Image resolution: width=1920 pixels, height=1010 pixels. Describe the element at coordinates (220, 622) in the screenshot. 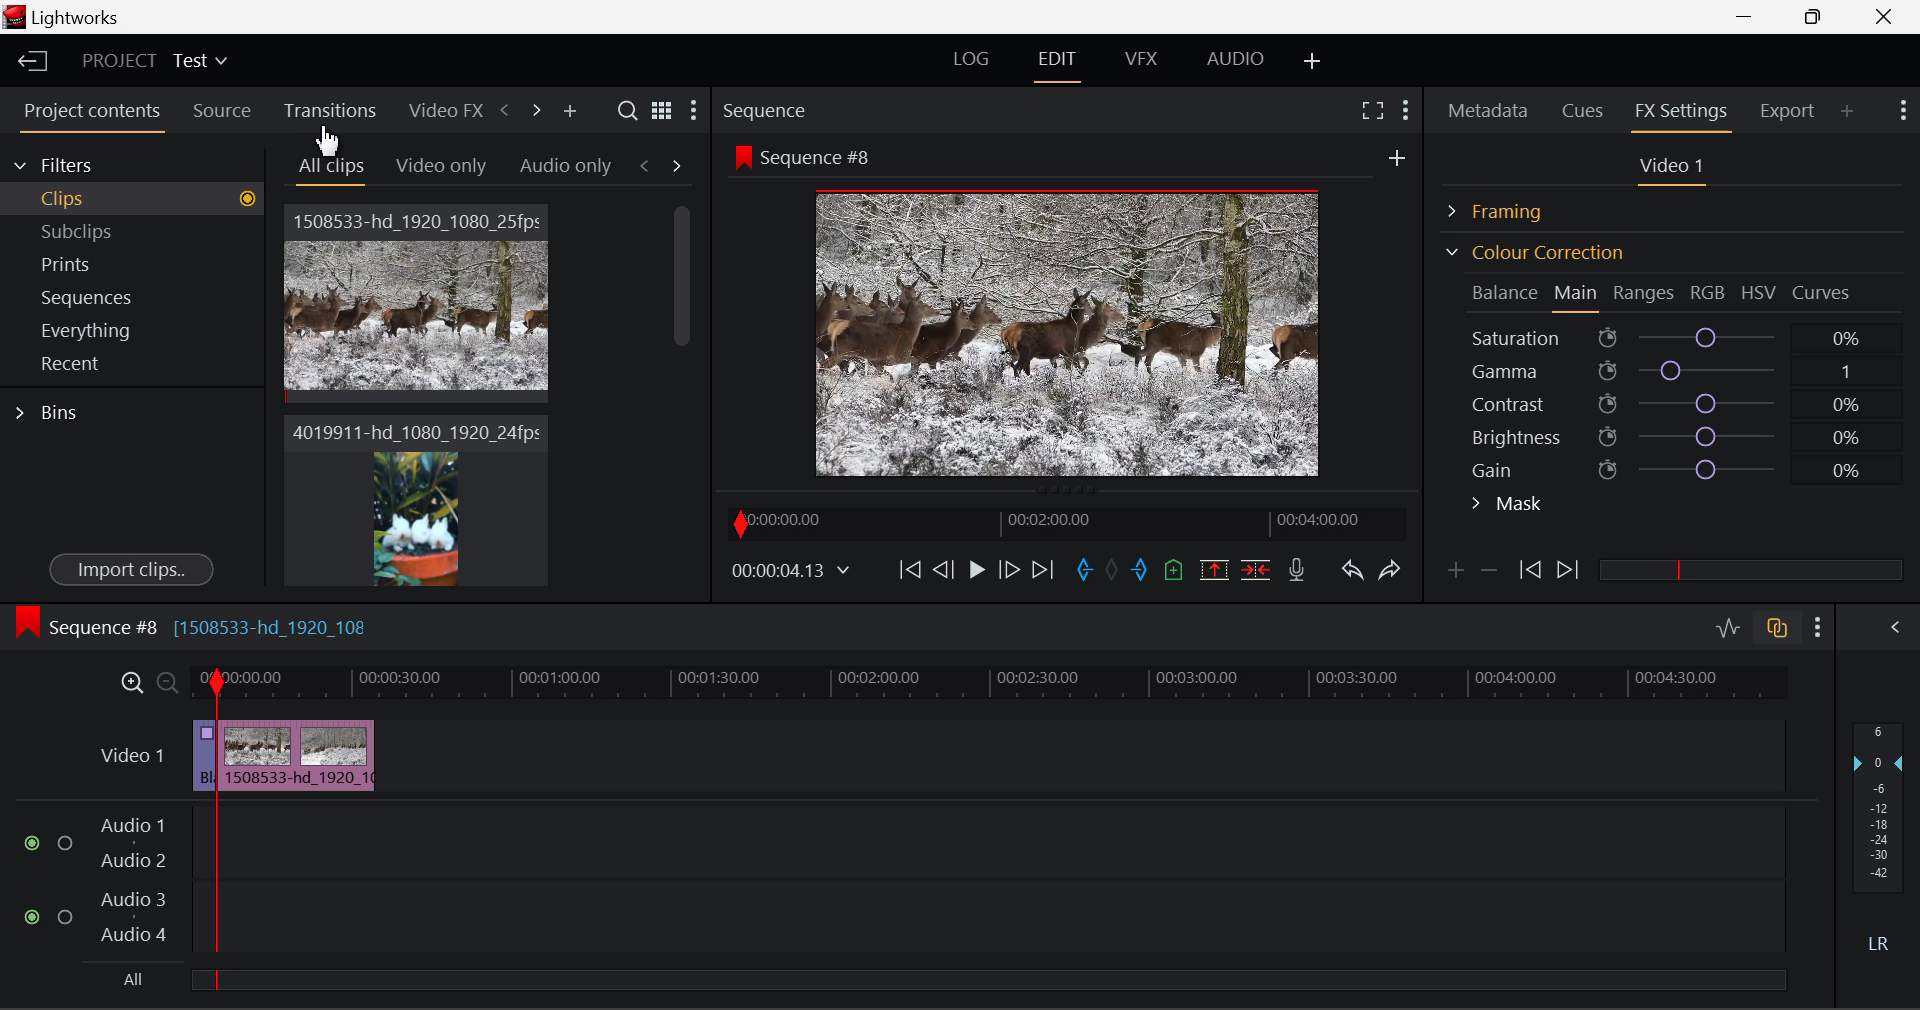

I see `Sequence #8` at that location.